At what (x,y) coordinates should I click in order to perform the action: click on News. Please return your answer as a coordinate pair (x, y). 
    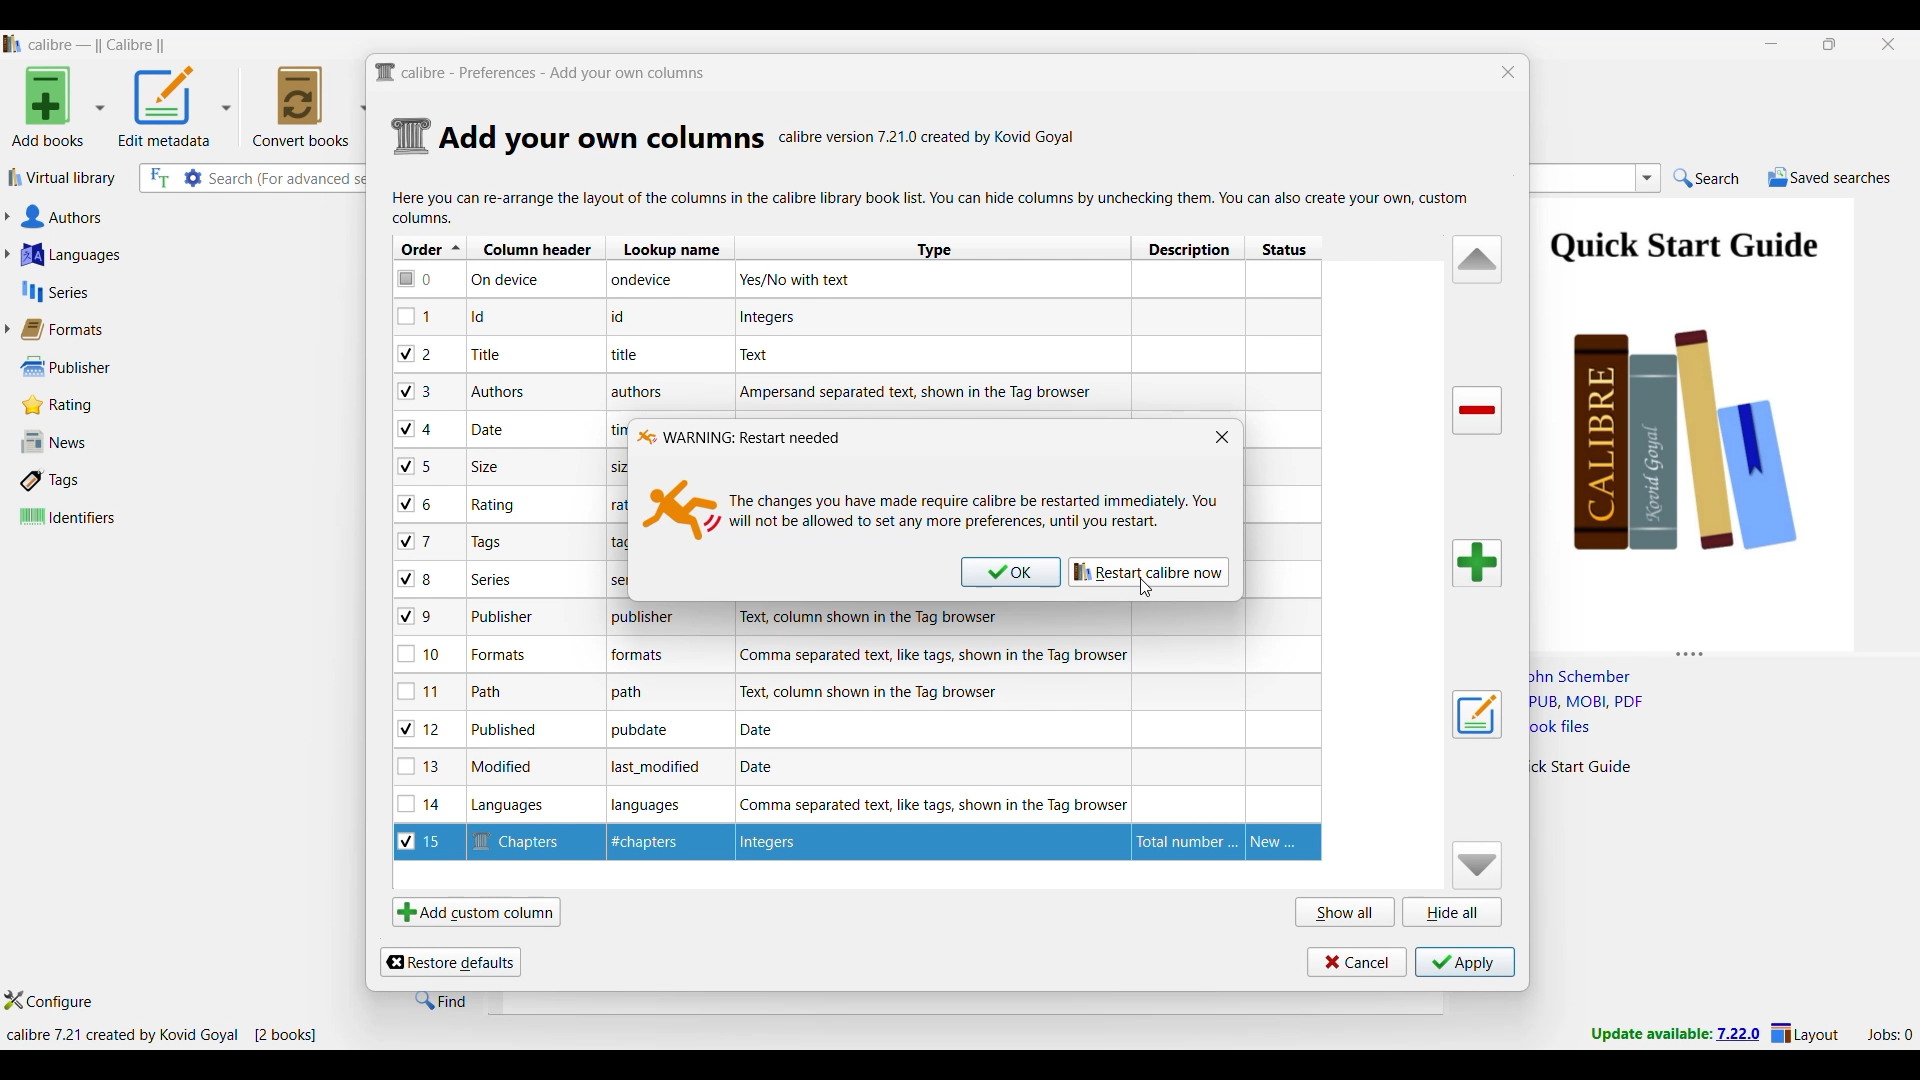
    Looking at the image, I should click on (93, 442).